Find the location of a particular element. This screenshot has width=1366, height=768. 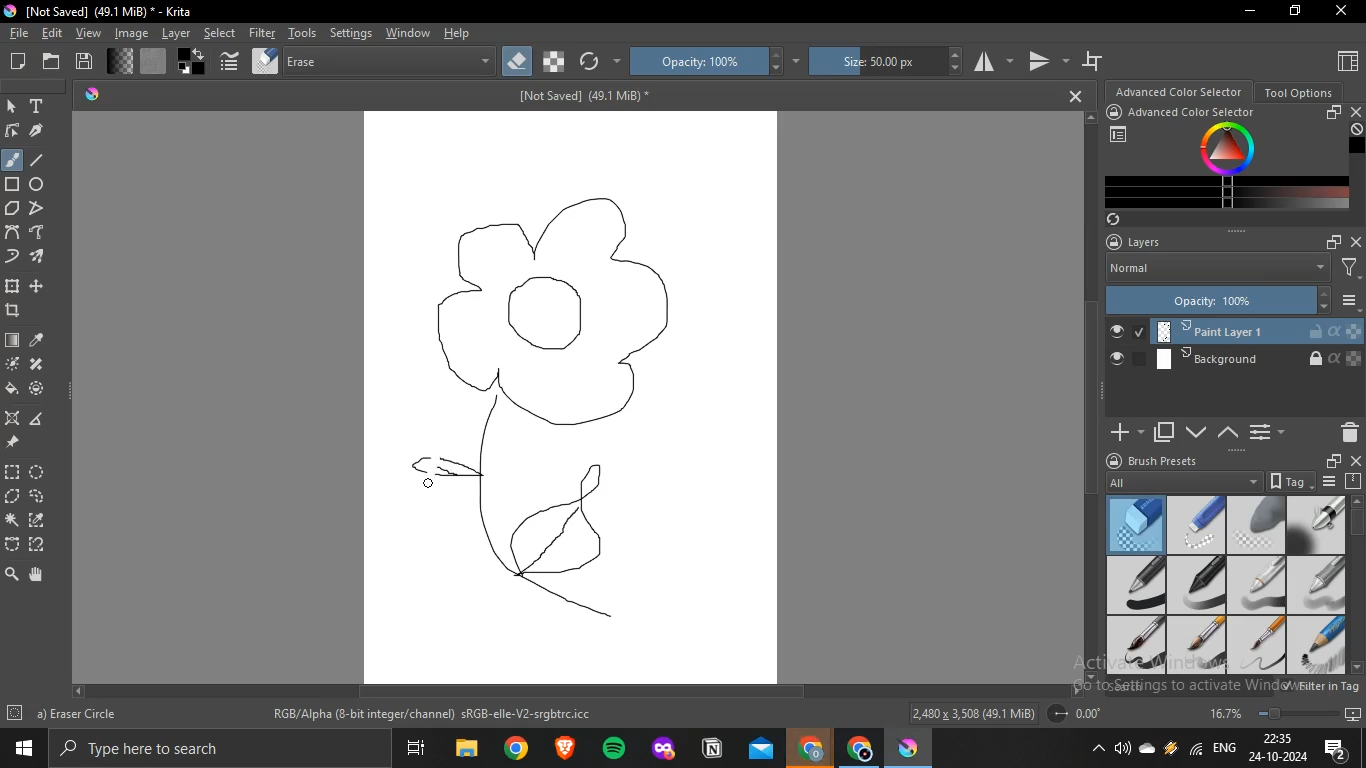

Windows is located at coordinates (20, 748).